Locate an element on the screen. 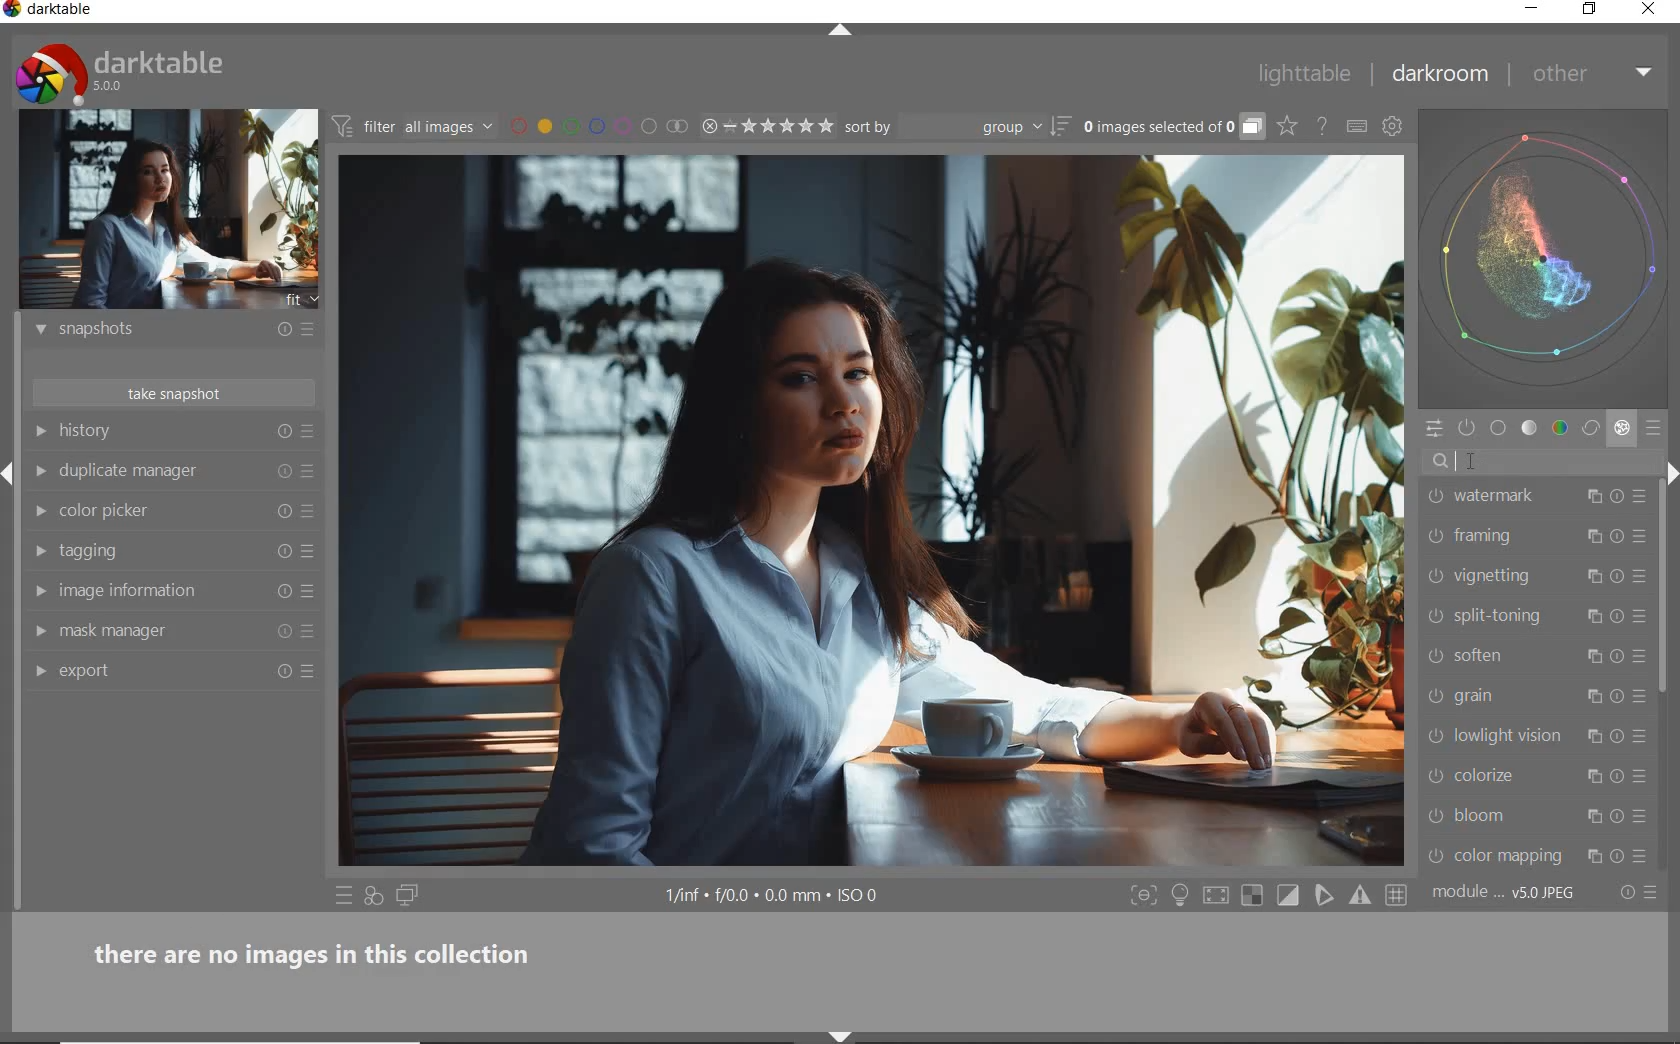 This screenshot has width=1680, height=1044. multiple instance actions is located at coordinates (1589, 779).